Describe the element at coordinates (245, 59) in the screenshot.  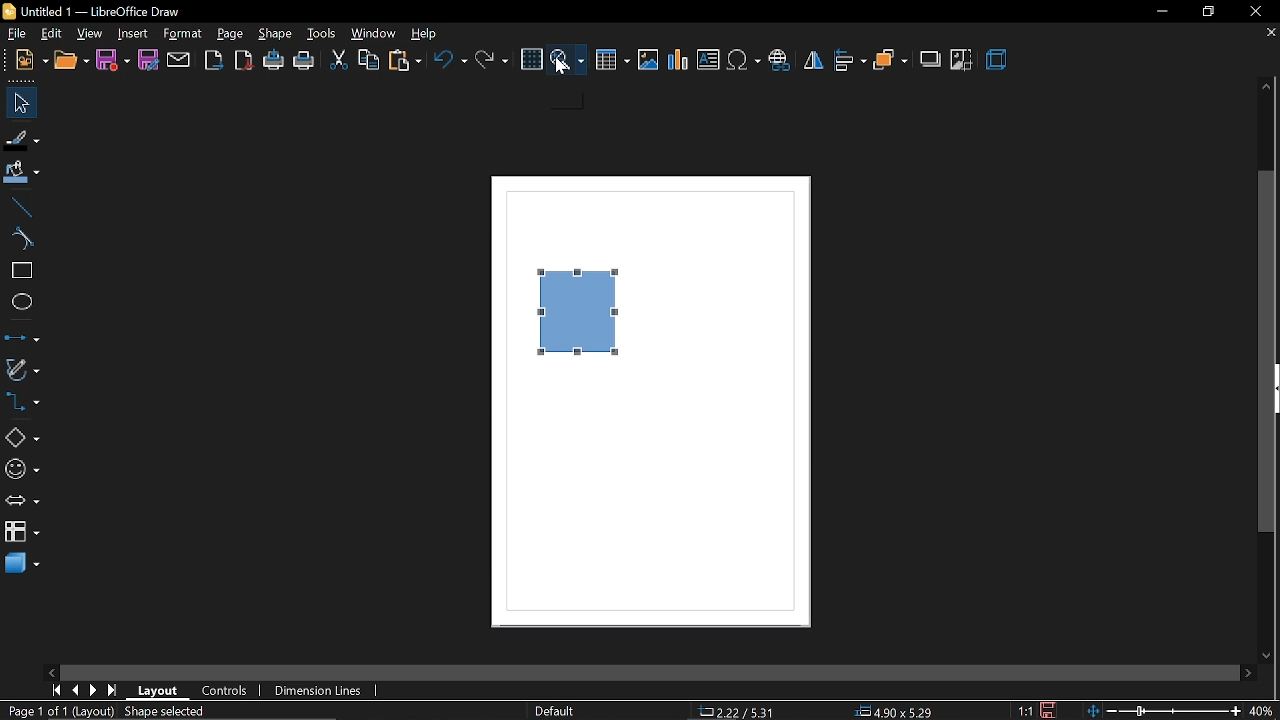
I see `export pdf` at that location.